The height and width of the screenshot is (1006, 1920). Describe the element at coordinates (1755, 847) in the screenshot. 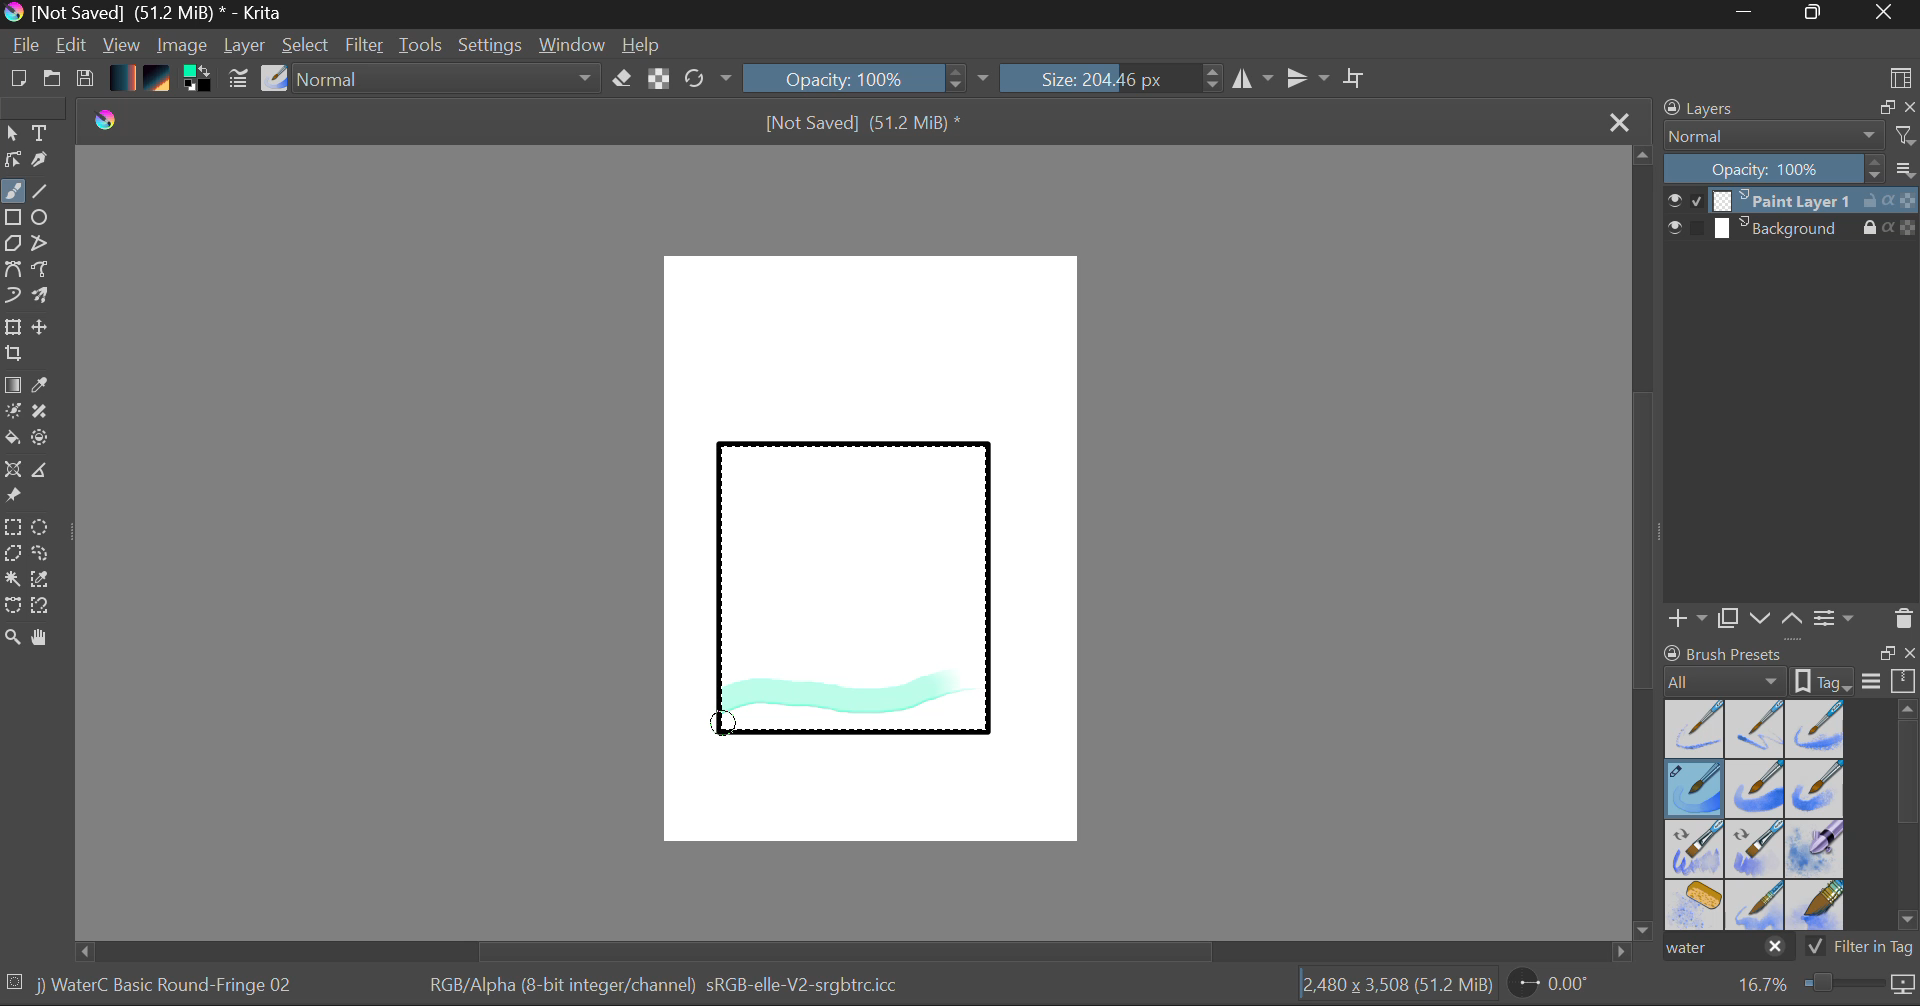

I see `Water C - Decay Tilt` at that location.